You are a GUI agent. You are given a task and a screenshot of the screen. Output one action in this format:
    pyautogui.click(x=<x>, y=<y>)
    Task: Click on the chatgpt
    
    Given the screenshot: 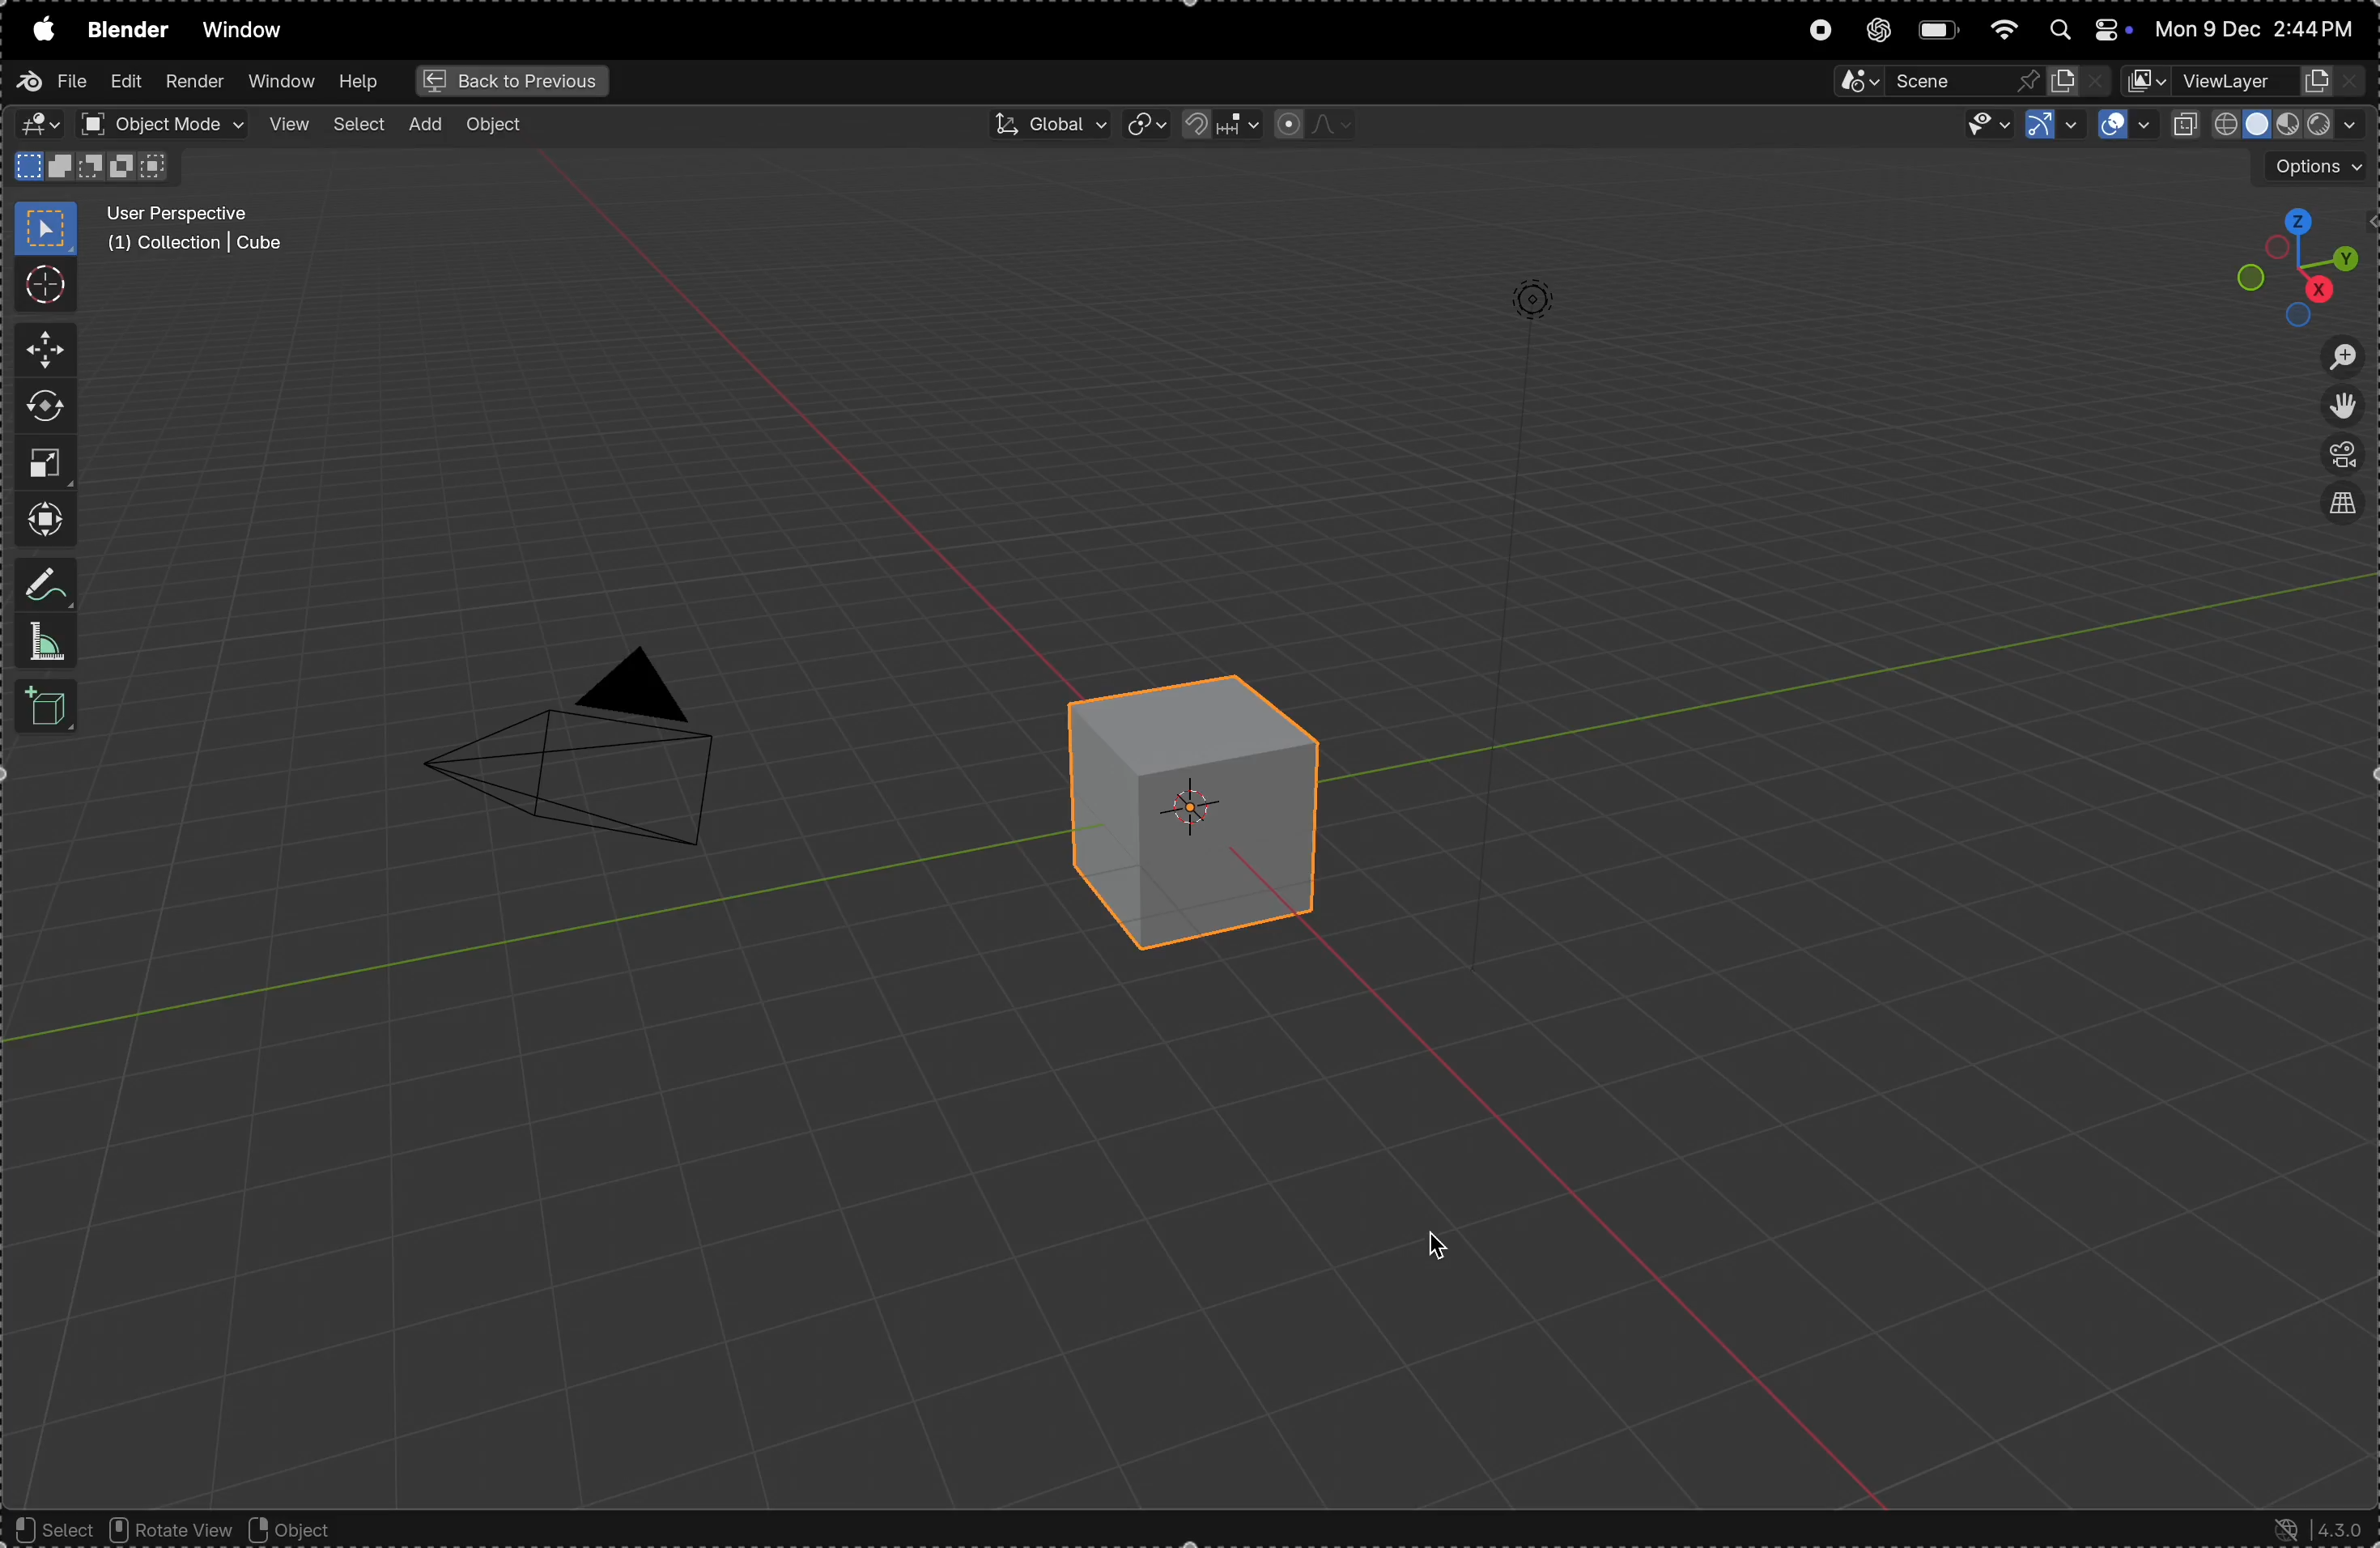 What is the action you would take?
    pyautogui.click(x=1878, y=31)
    